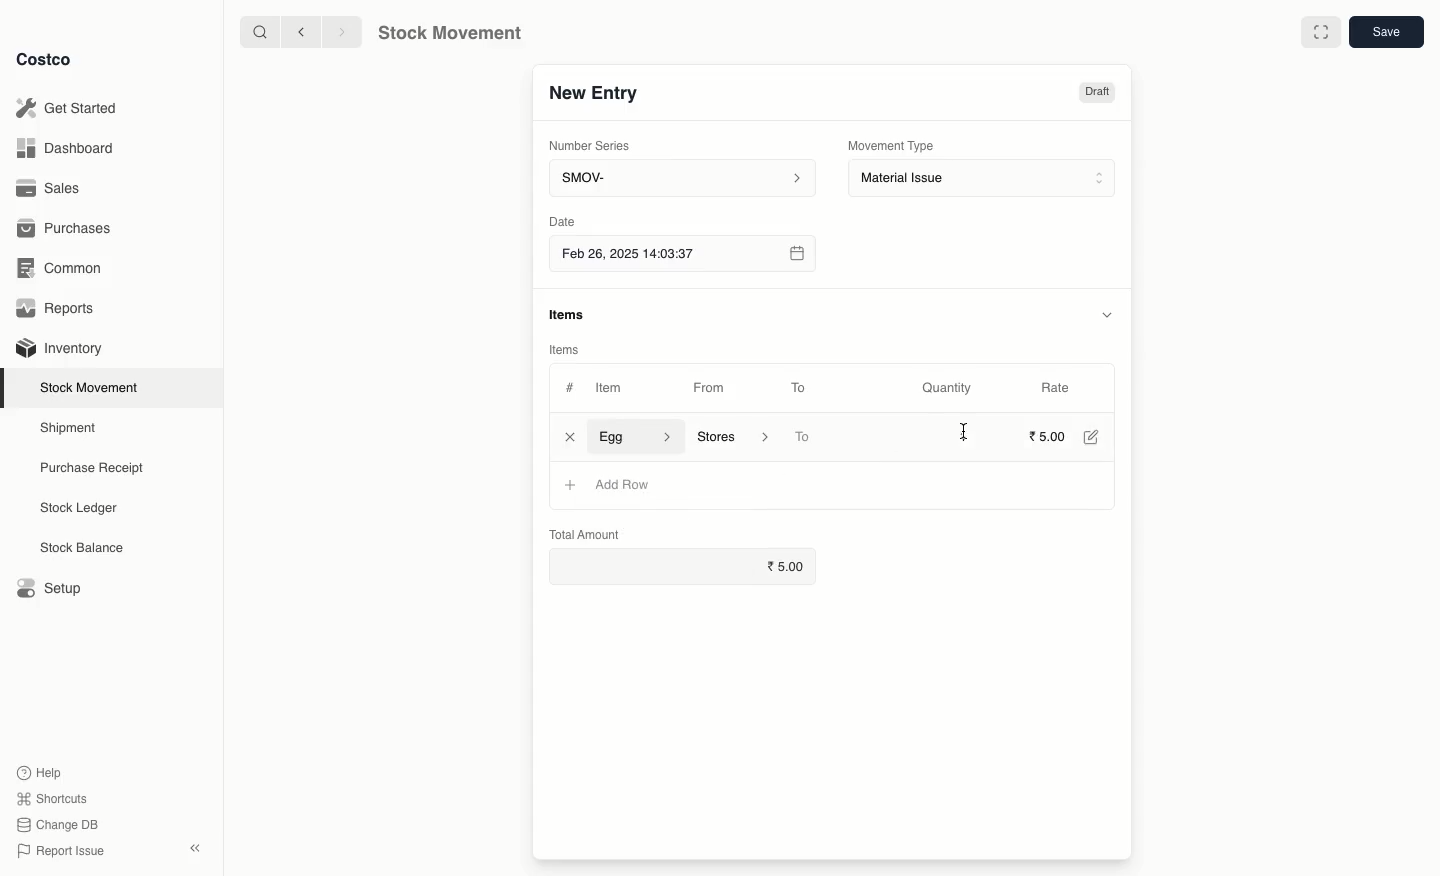  I want to click on Stock Balance, so click(84, 548).